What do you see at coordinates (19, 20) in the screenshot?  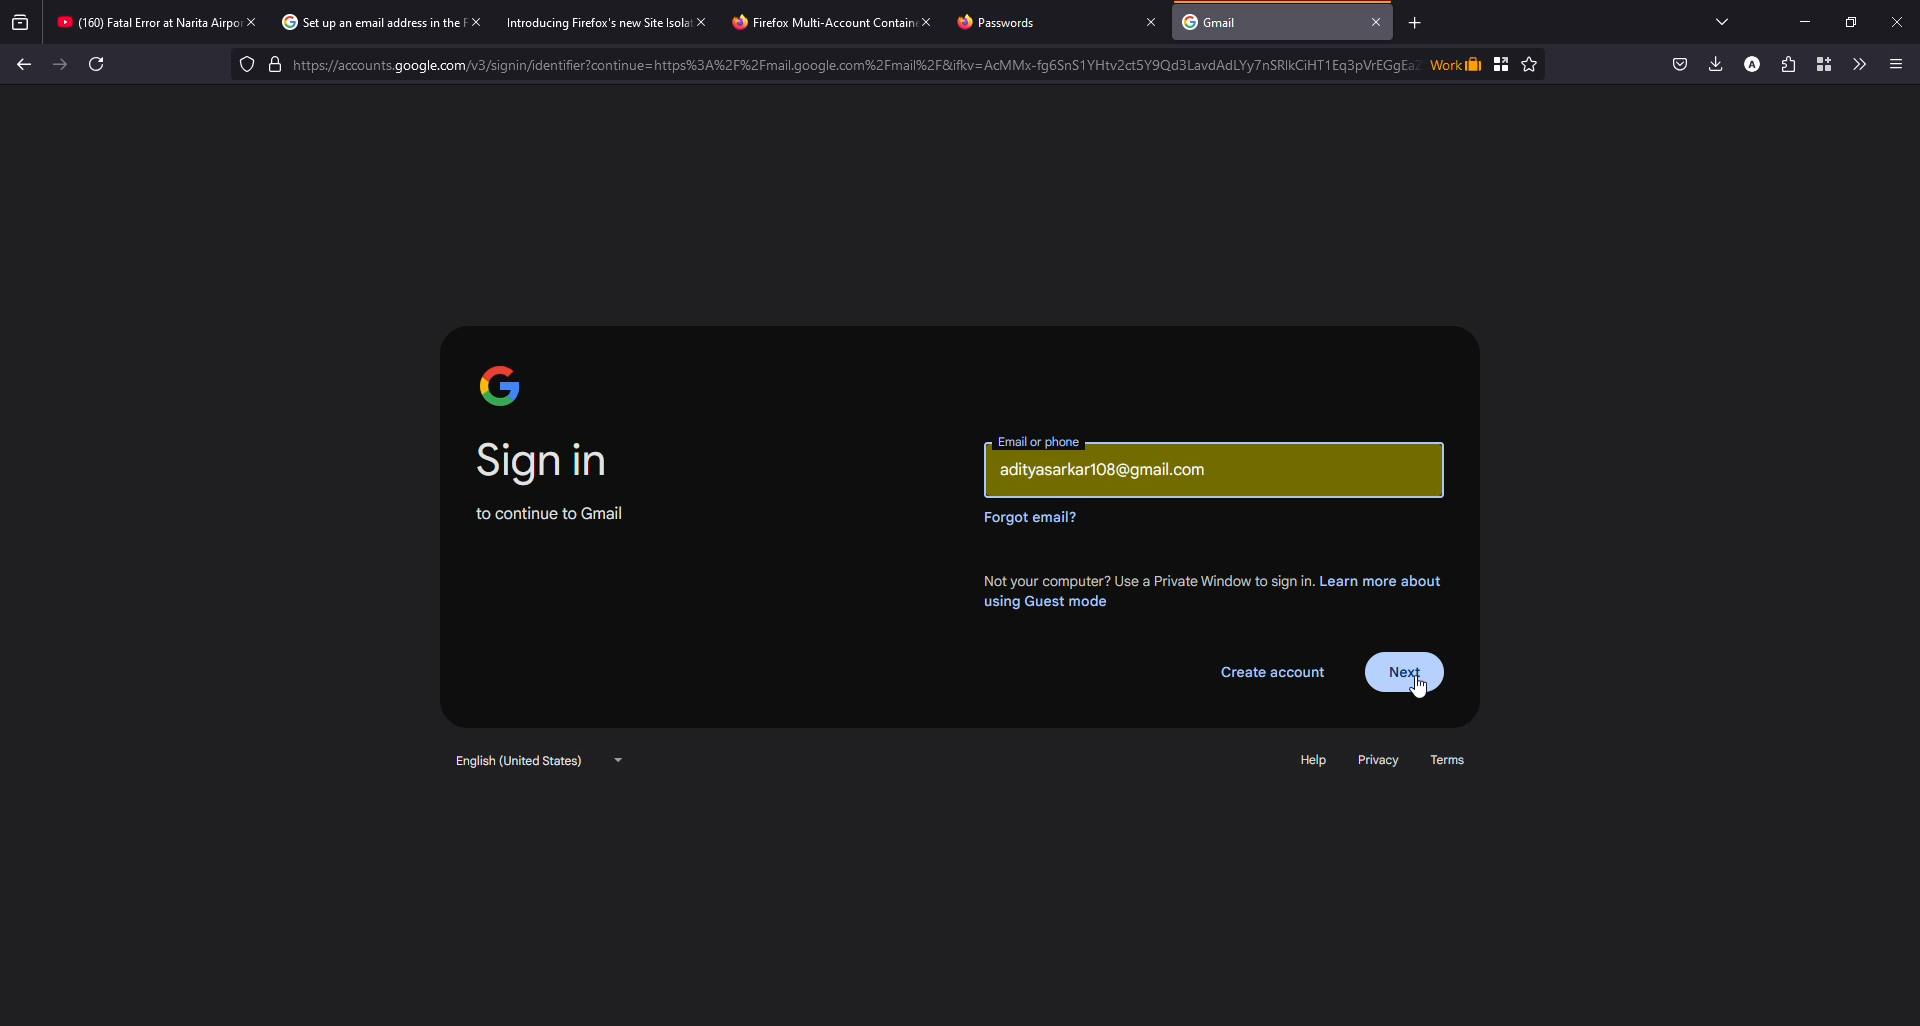 I see `View recent` at bounding box center [19, 20].